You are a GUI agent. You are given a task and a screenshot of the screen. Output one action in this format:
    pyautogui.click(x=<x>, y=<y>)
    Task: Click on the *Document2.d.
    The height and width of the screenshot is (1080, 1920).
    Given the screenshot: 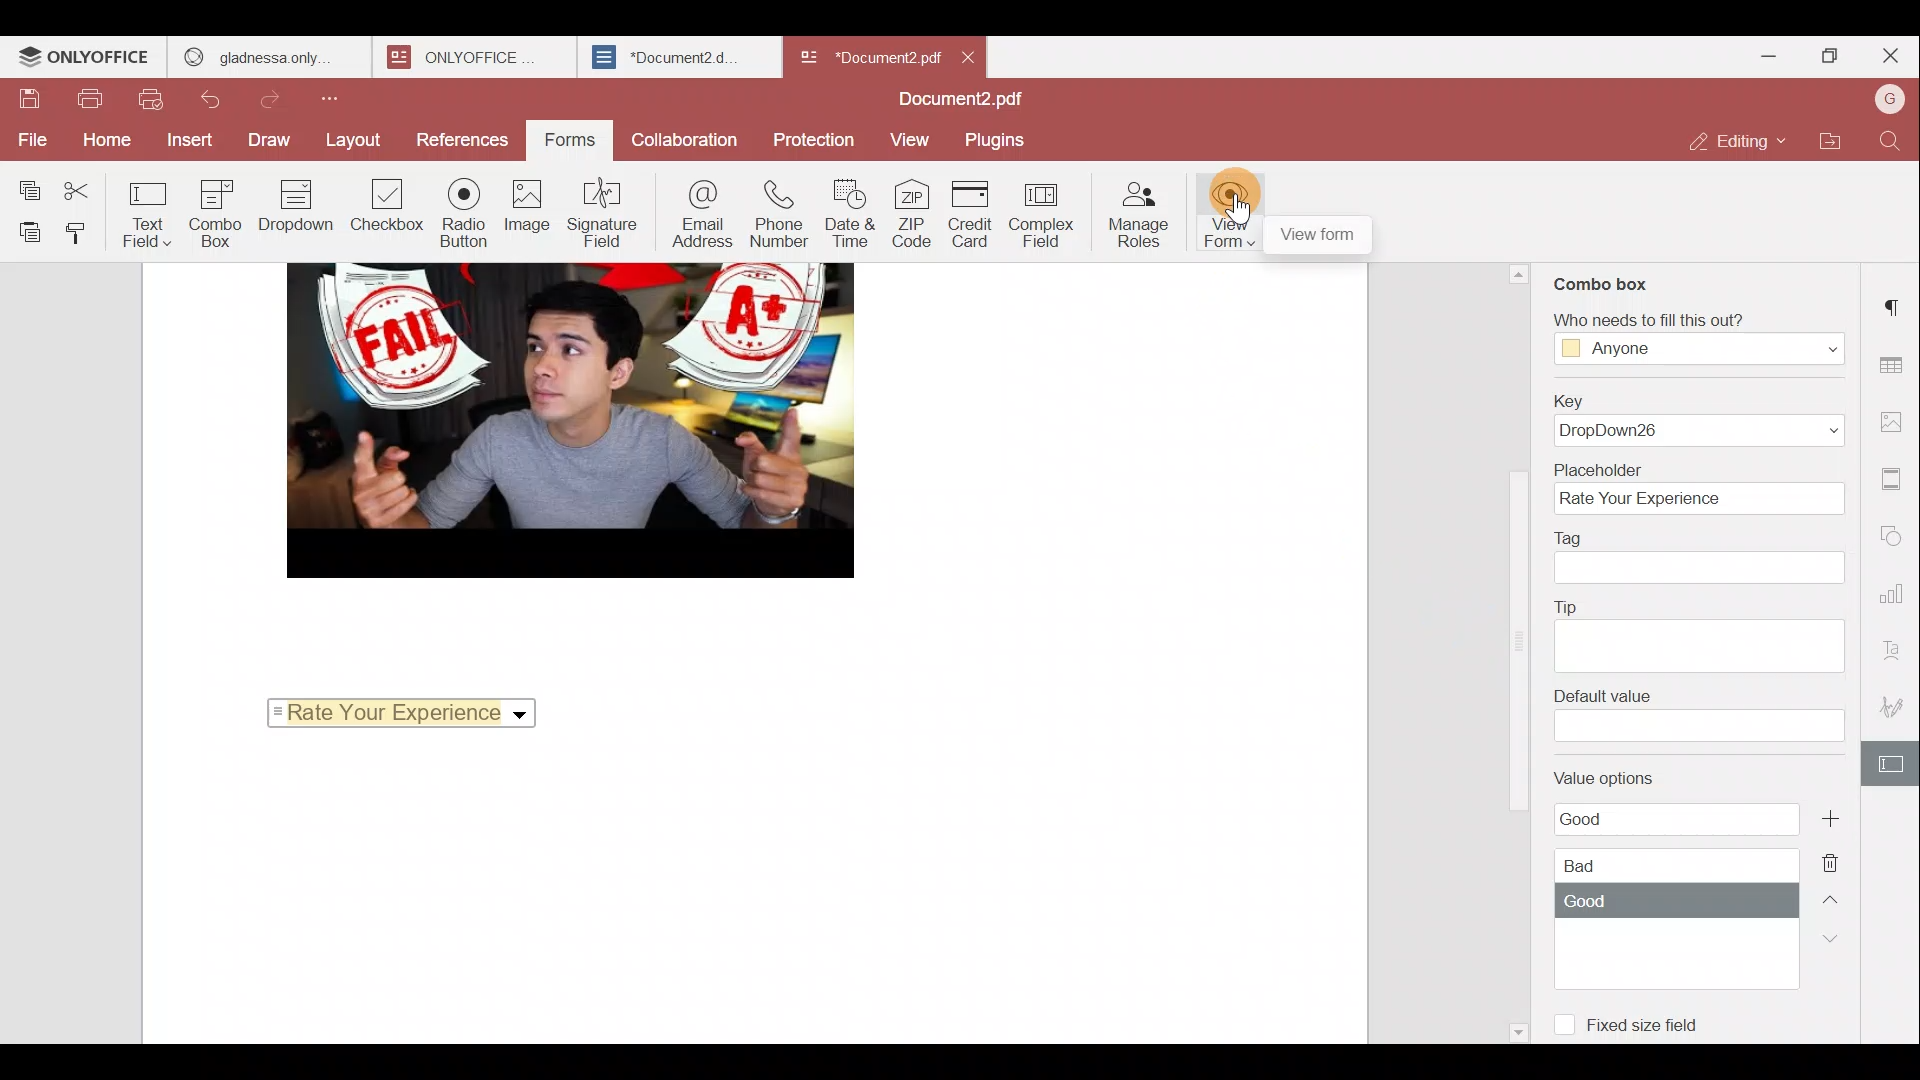 What is the action you would take?
    pyautogui.click(x=666, y=54)
    